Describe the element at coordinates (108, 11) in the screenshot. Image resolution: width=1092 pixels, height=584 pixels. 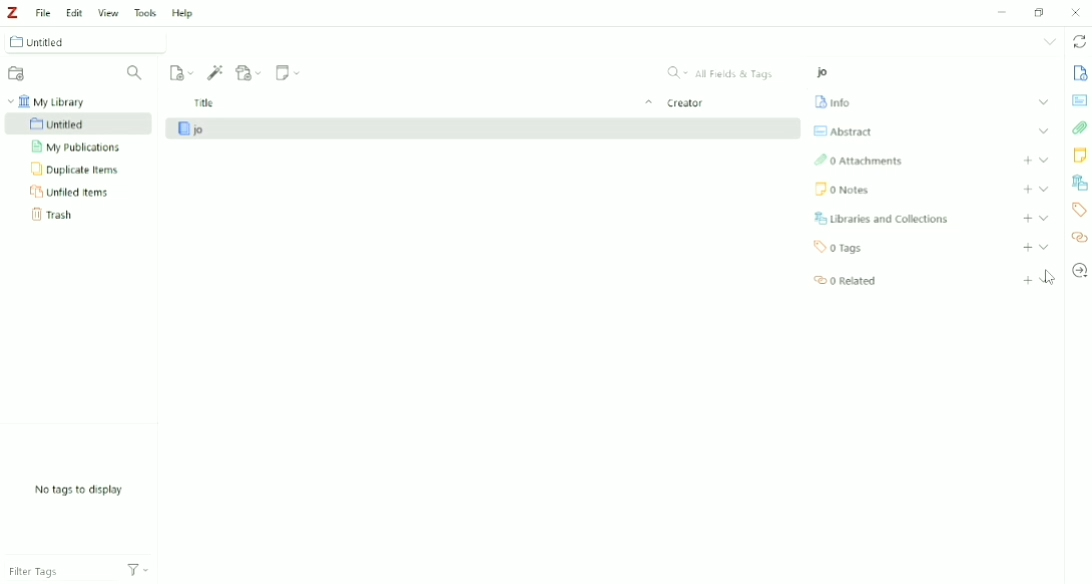
I see `View` at that location.